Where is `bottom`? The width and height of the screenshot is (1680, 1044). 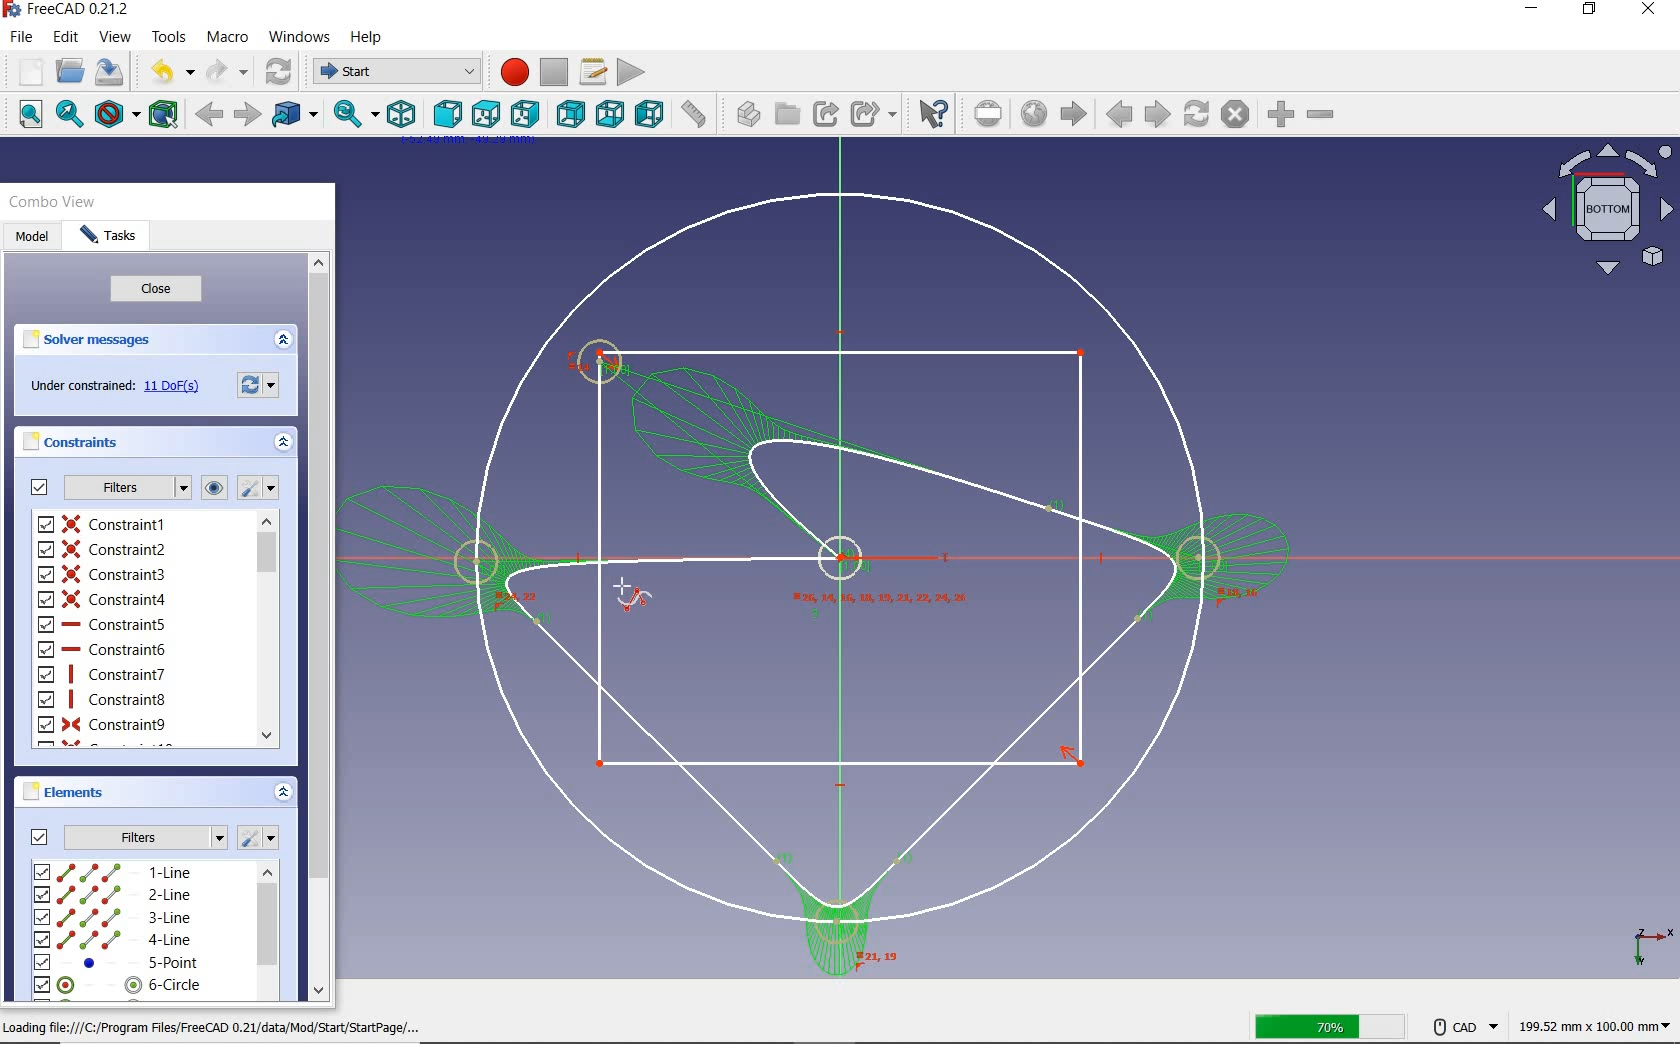
bottom is located at coordinates (612, 116).